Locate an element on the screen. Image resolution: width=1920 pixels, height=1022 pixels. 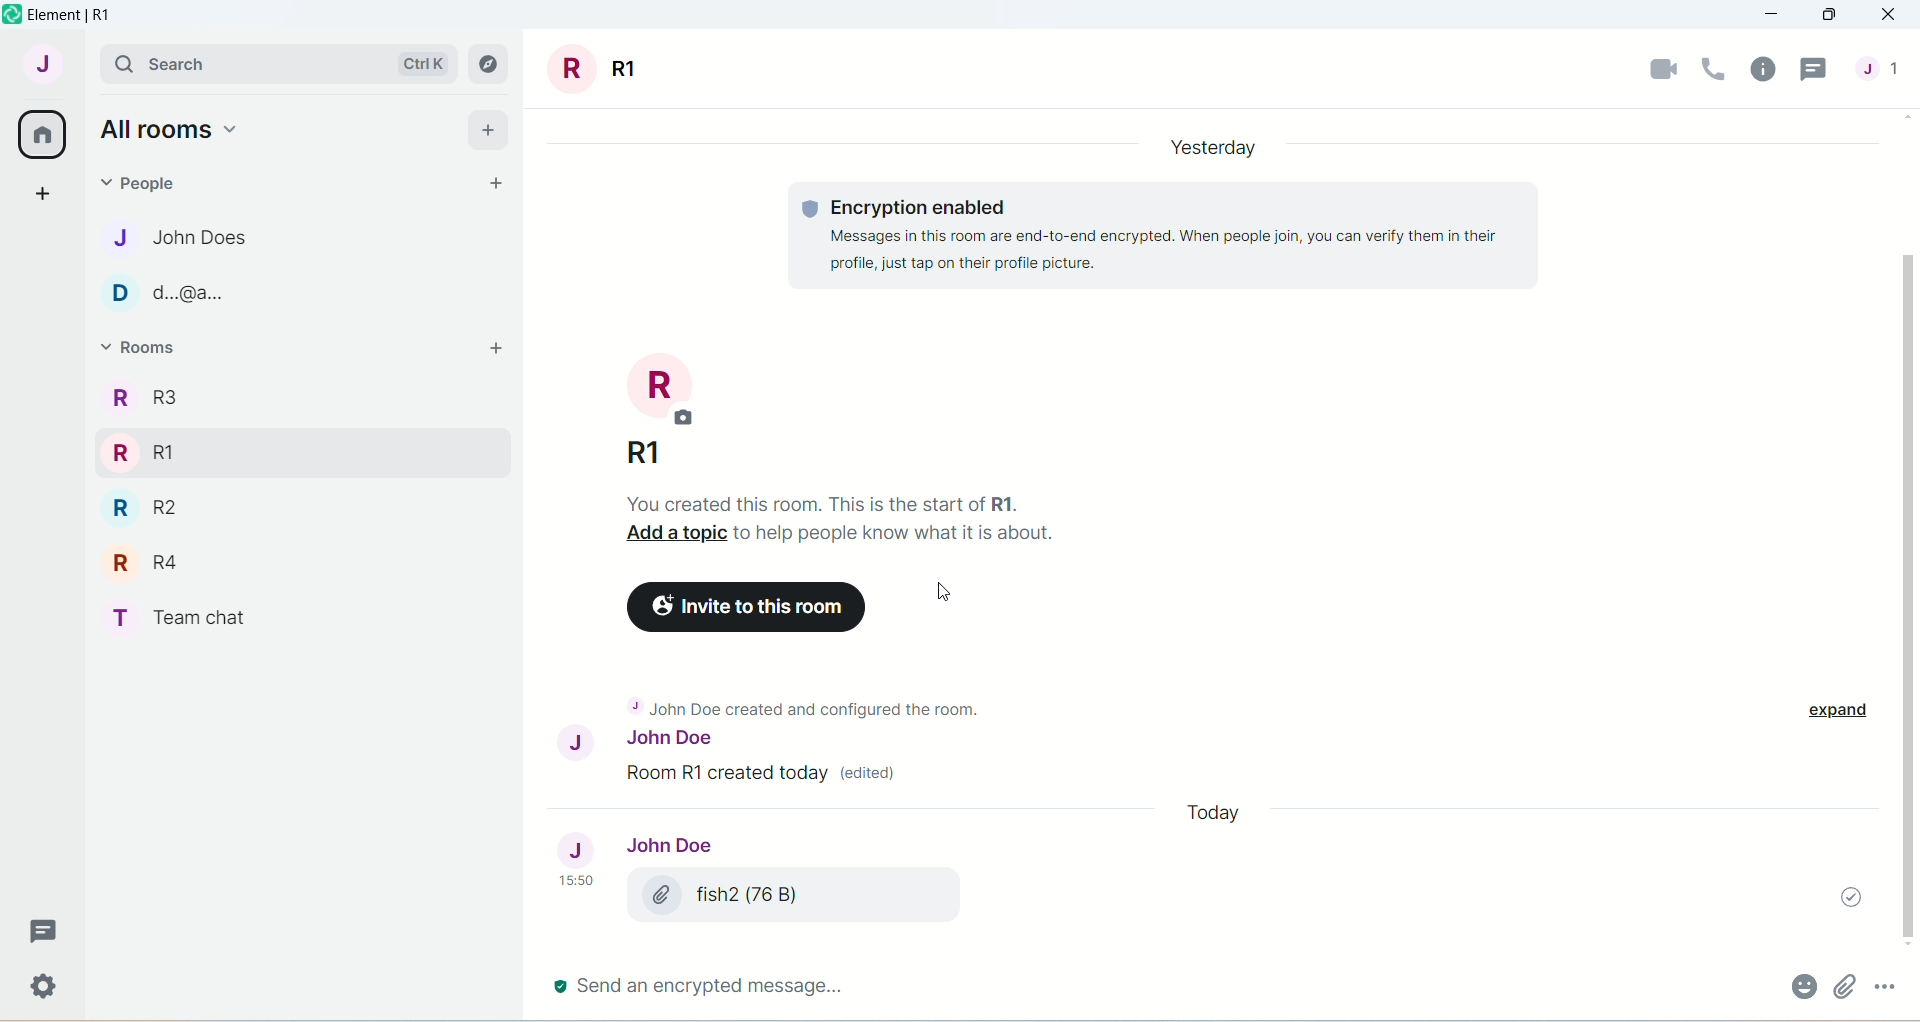
message sent is located at coordinates (1847, 899).